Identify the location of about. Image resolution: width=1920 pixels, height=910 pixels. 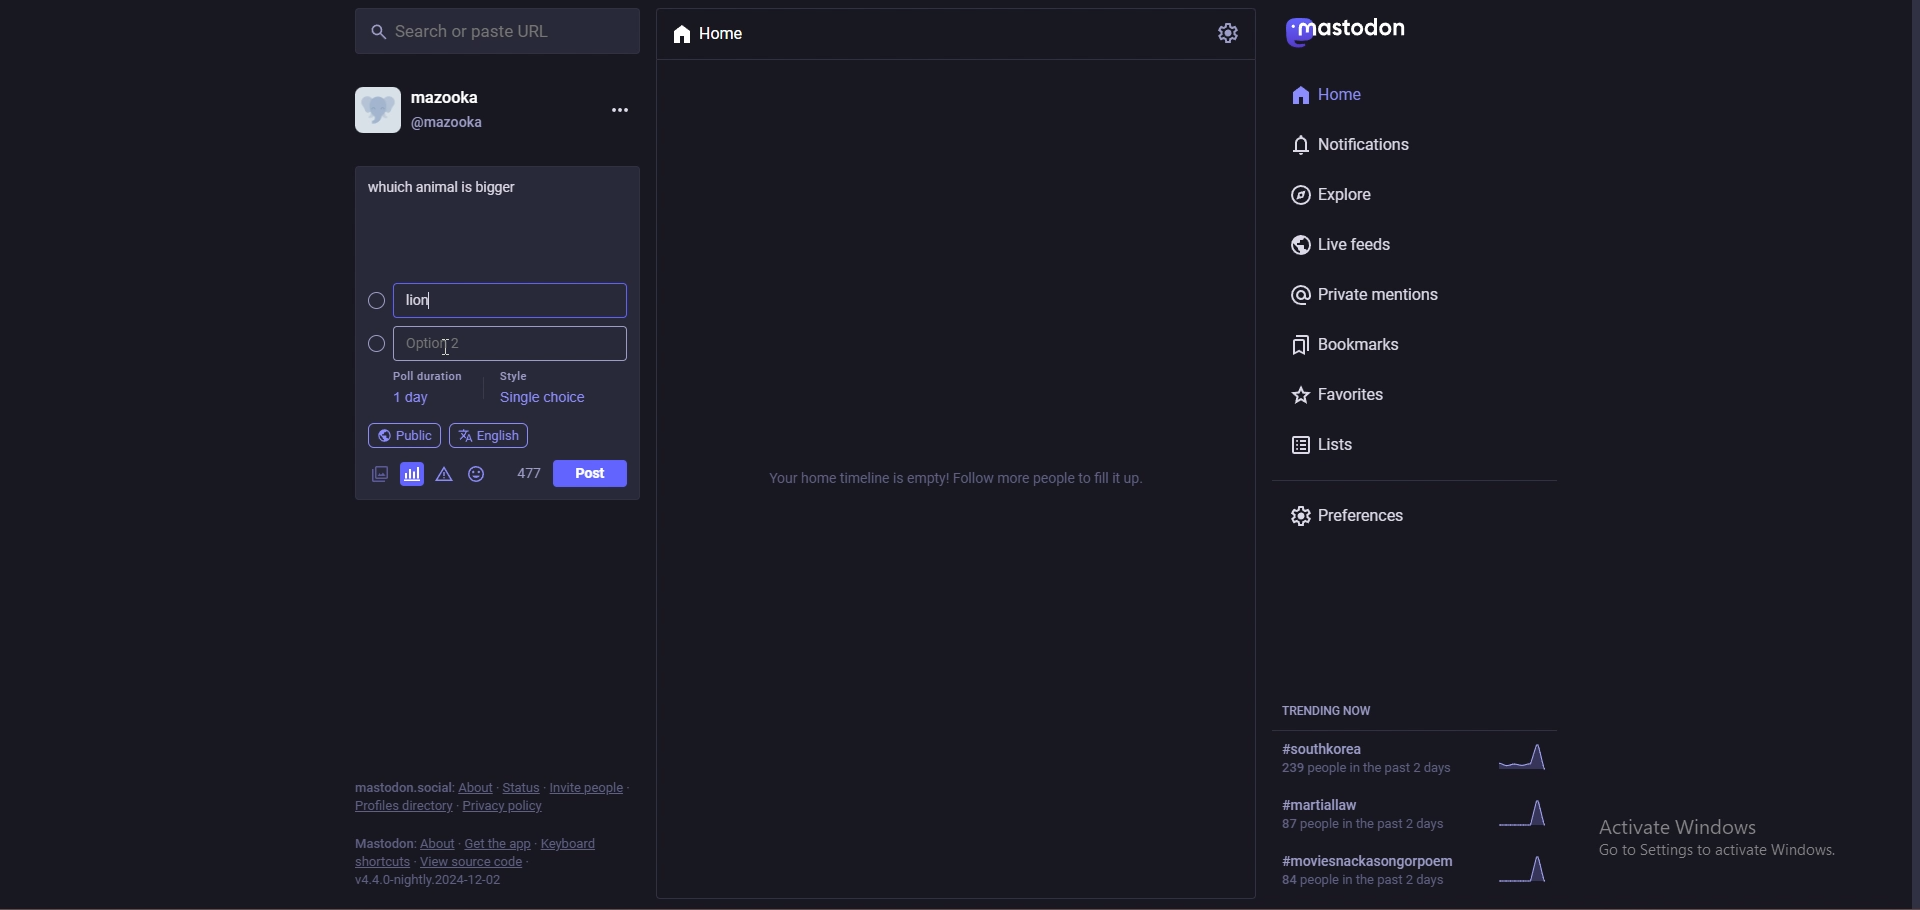
(477, 788).